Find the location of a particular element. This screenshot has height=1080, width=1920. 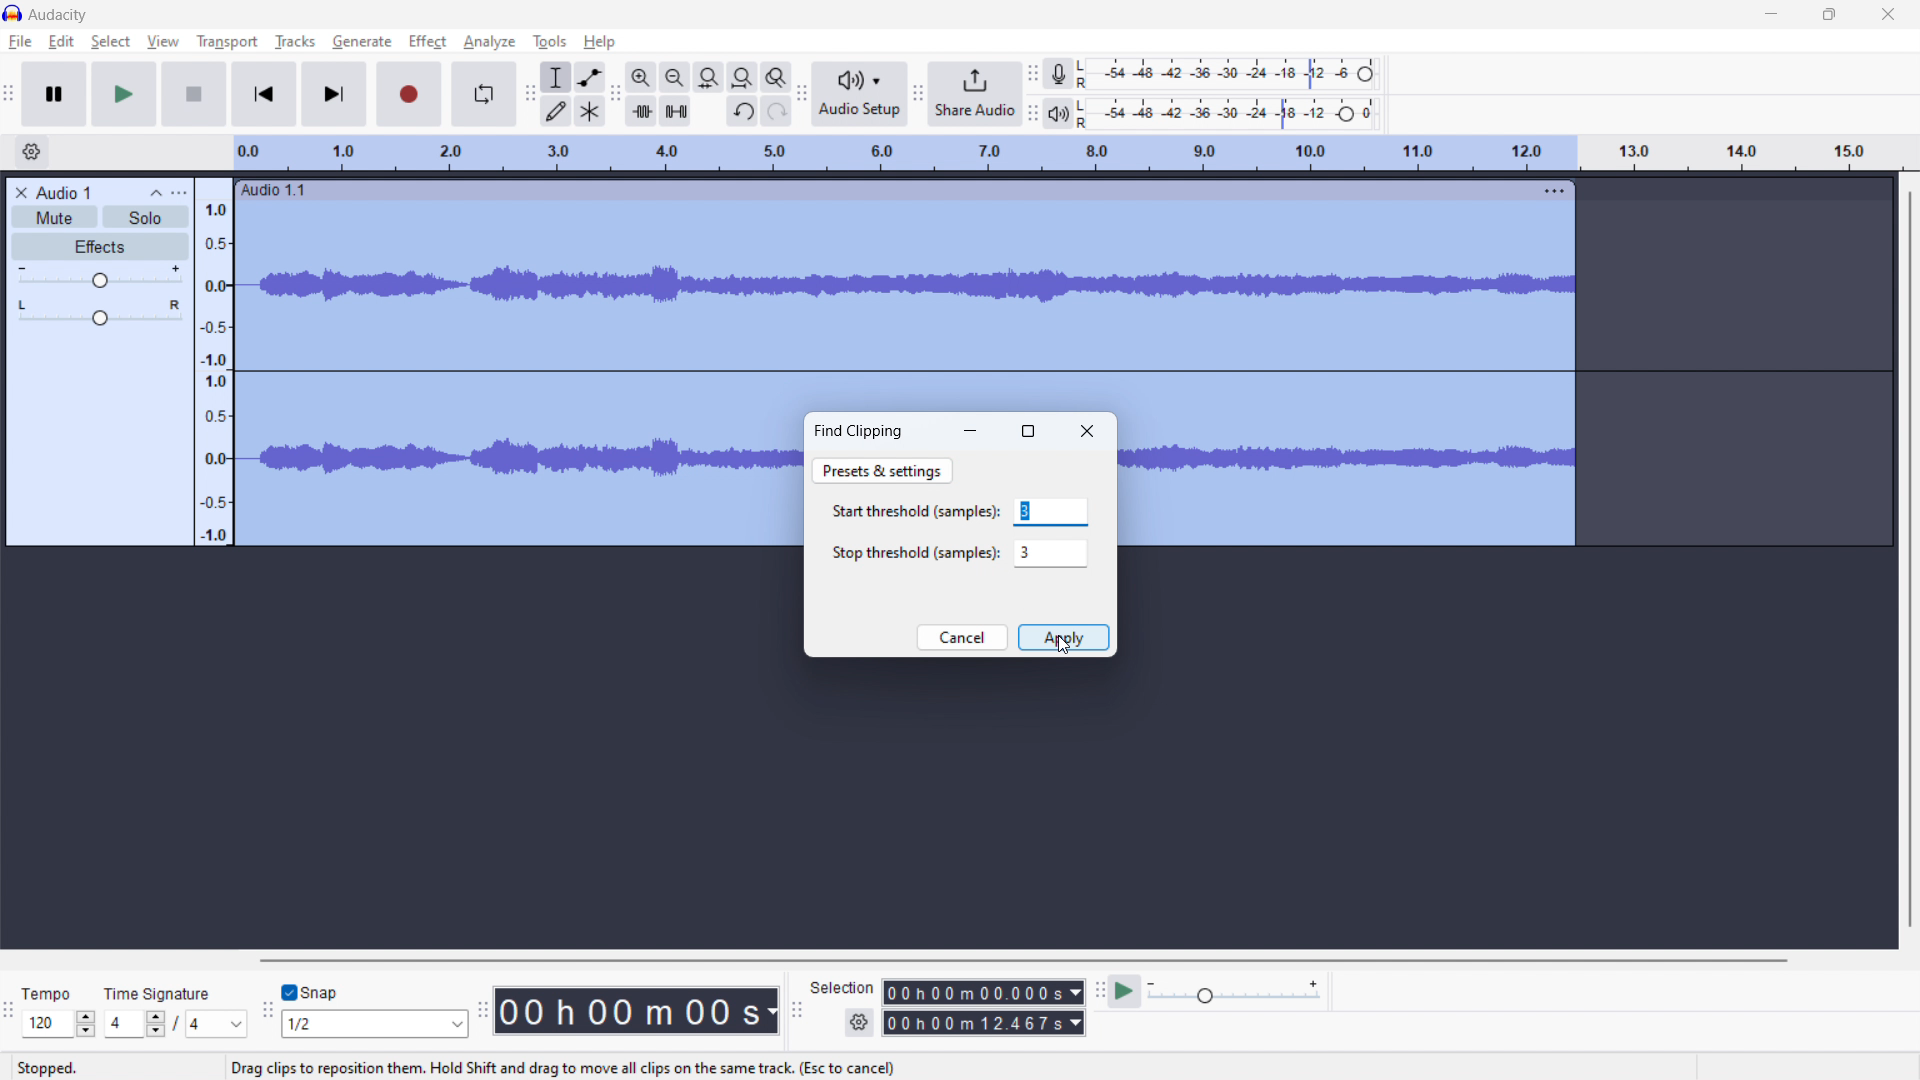

skip to end is located at coordinates (335, 94).